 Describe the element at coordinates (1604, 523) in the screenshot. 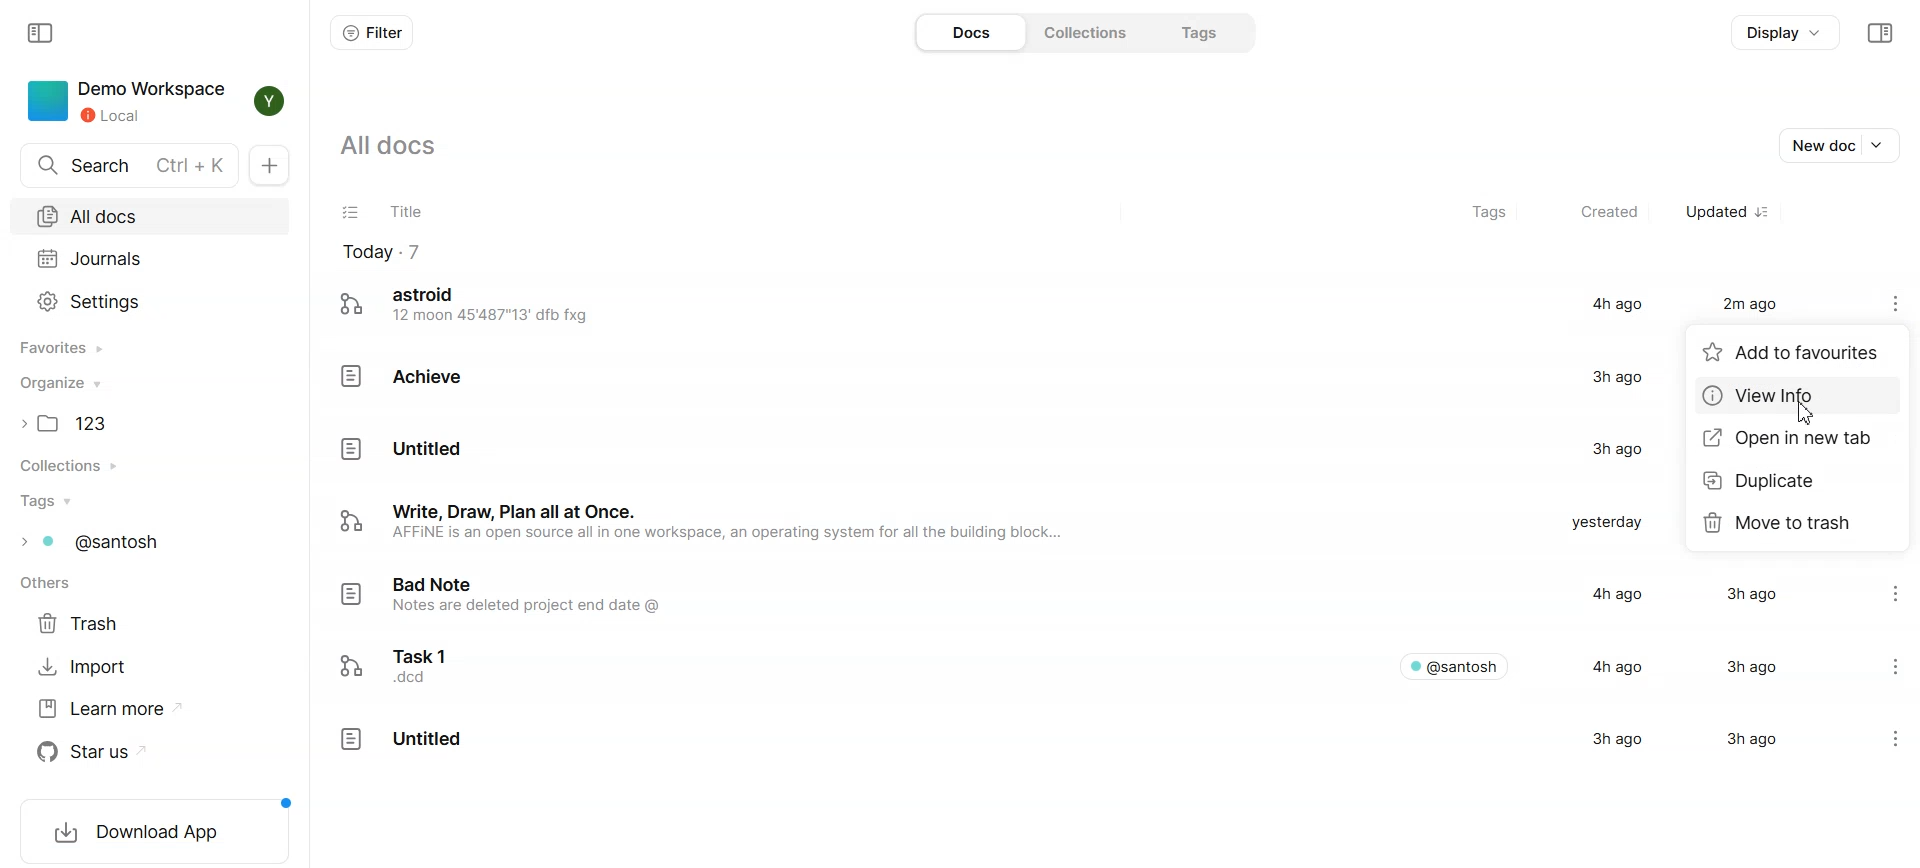

I see `yesterday` at that location.